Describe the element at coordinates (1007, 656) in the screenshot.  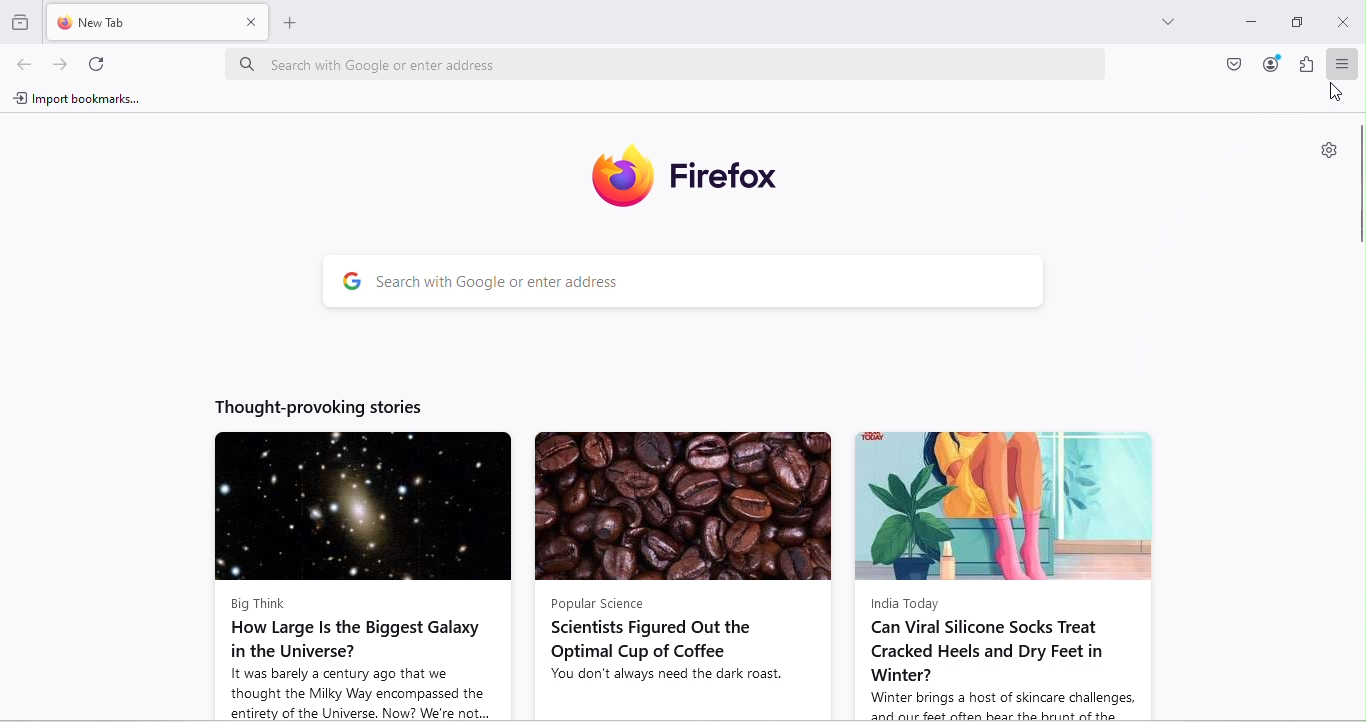
I see `India Today

Can Viral Silicone Socks Treat
Cracked Heels and Dry Feet in
Winter?

Winter brings a host of skincare challenges,` at that location.